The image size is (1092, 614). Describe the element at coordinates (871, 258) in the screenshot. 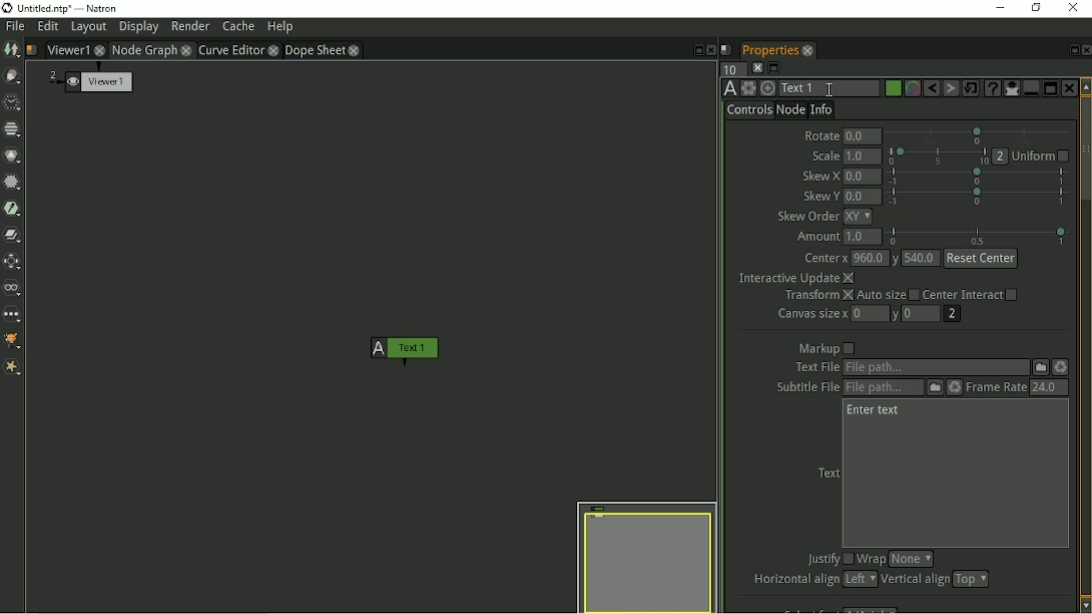

I see `960` at that location.